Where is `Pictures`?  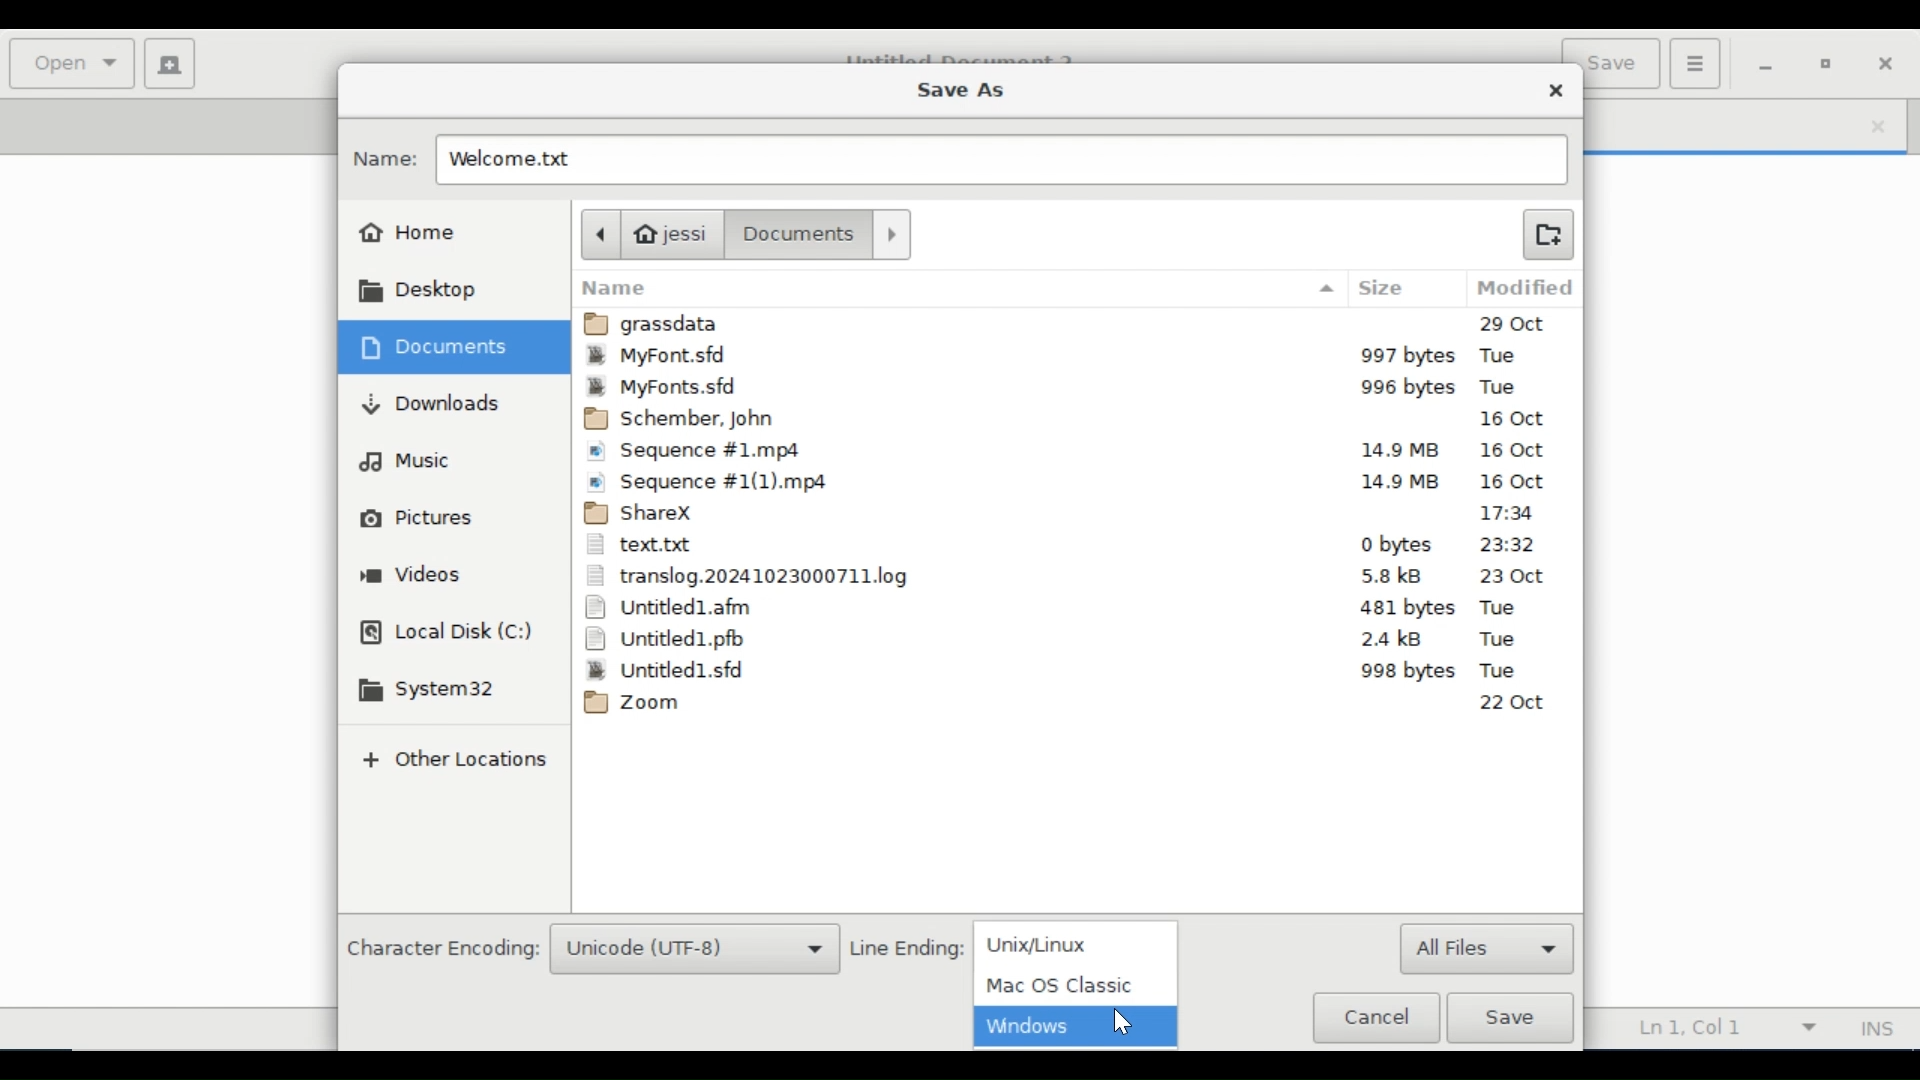
Pictures is located at coordinates (412, 517).